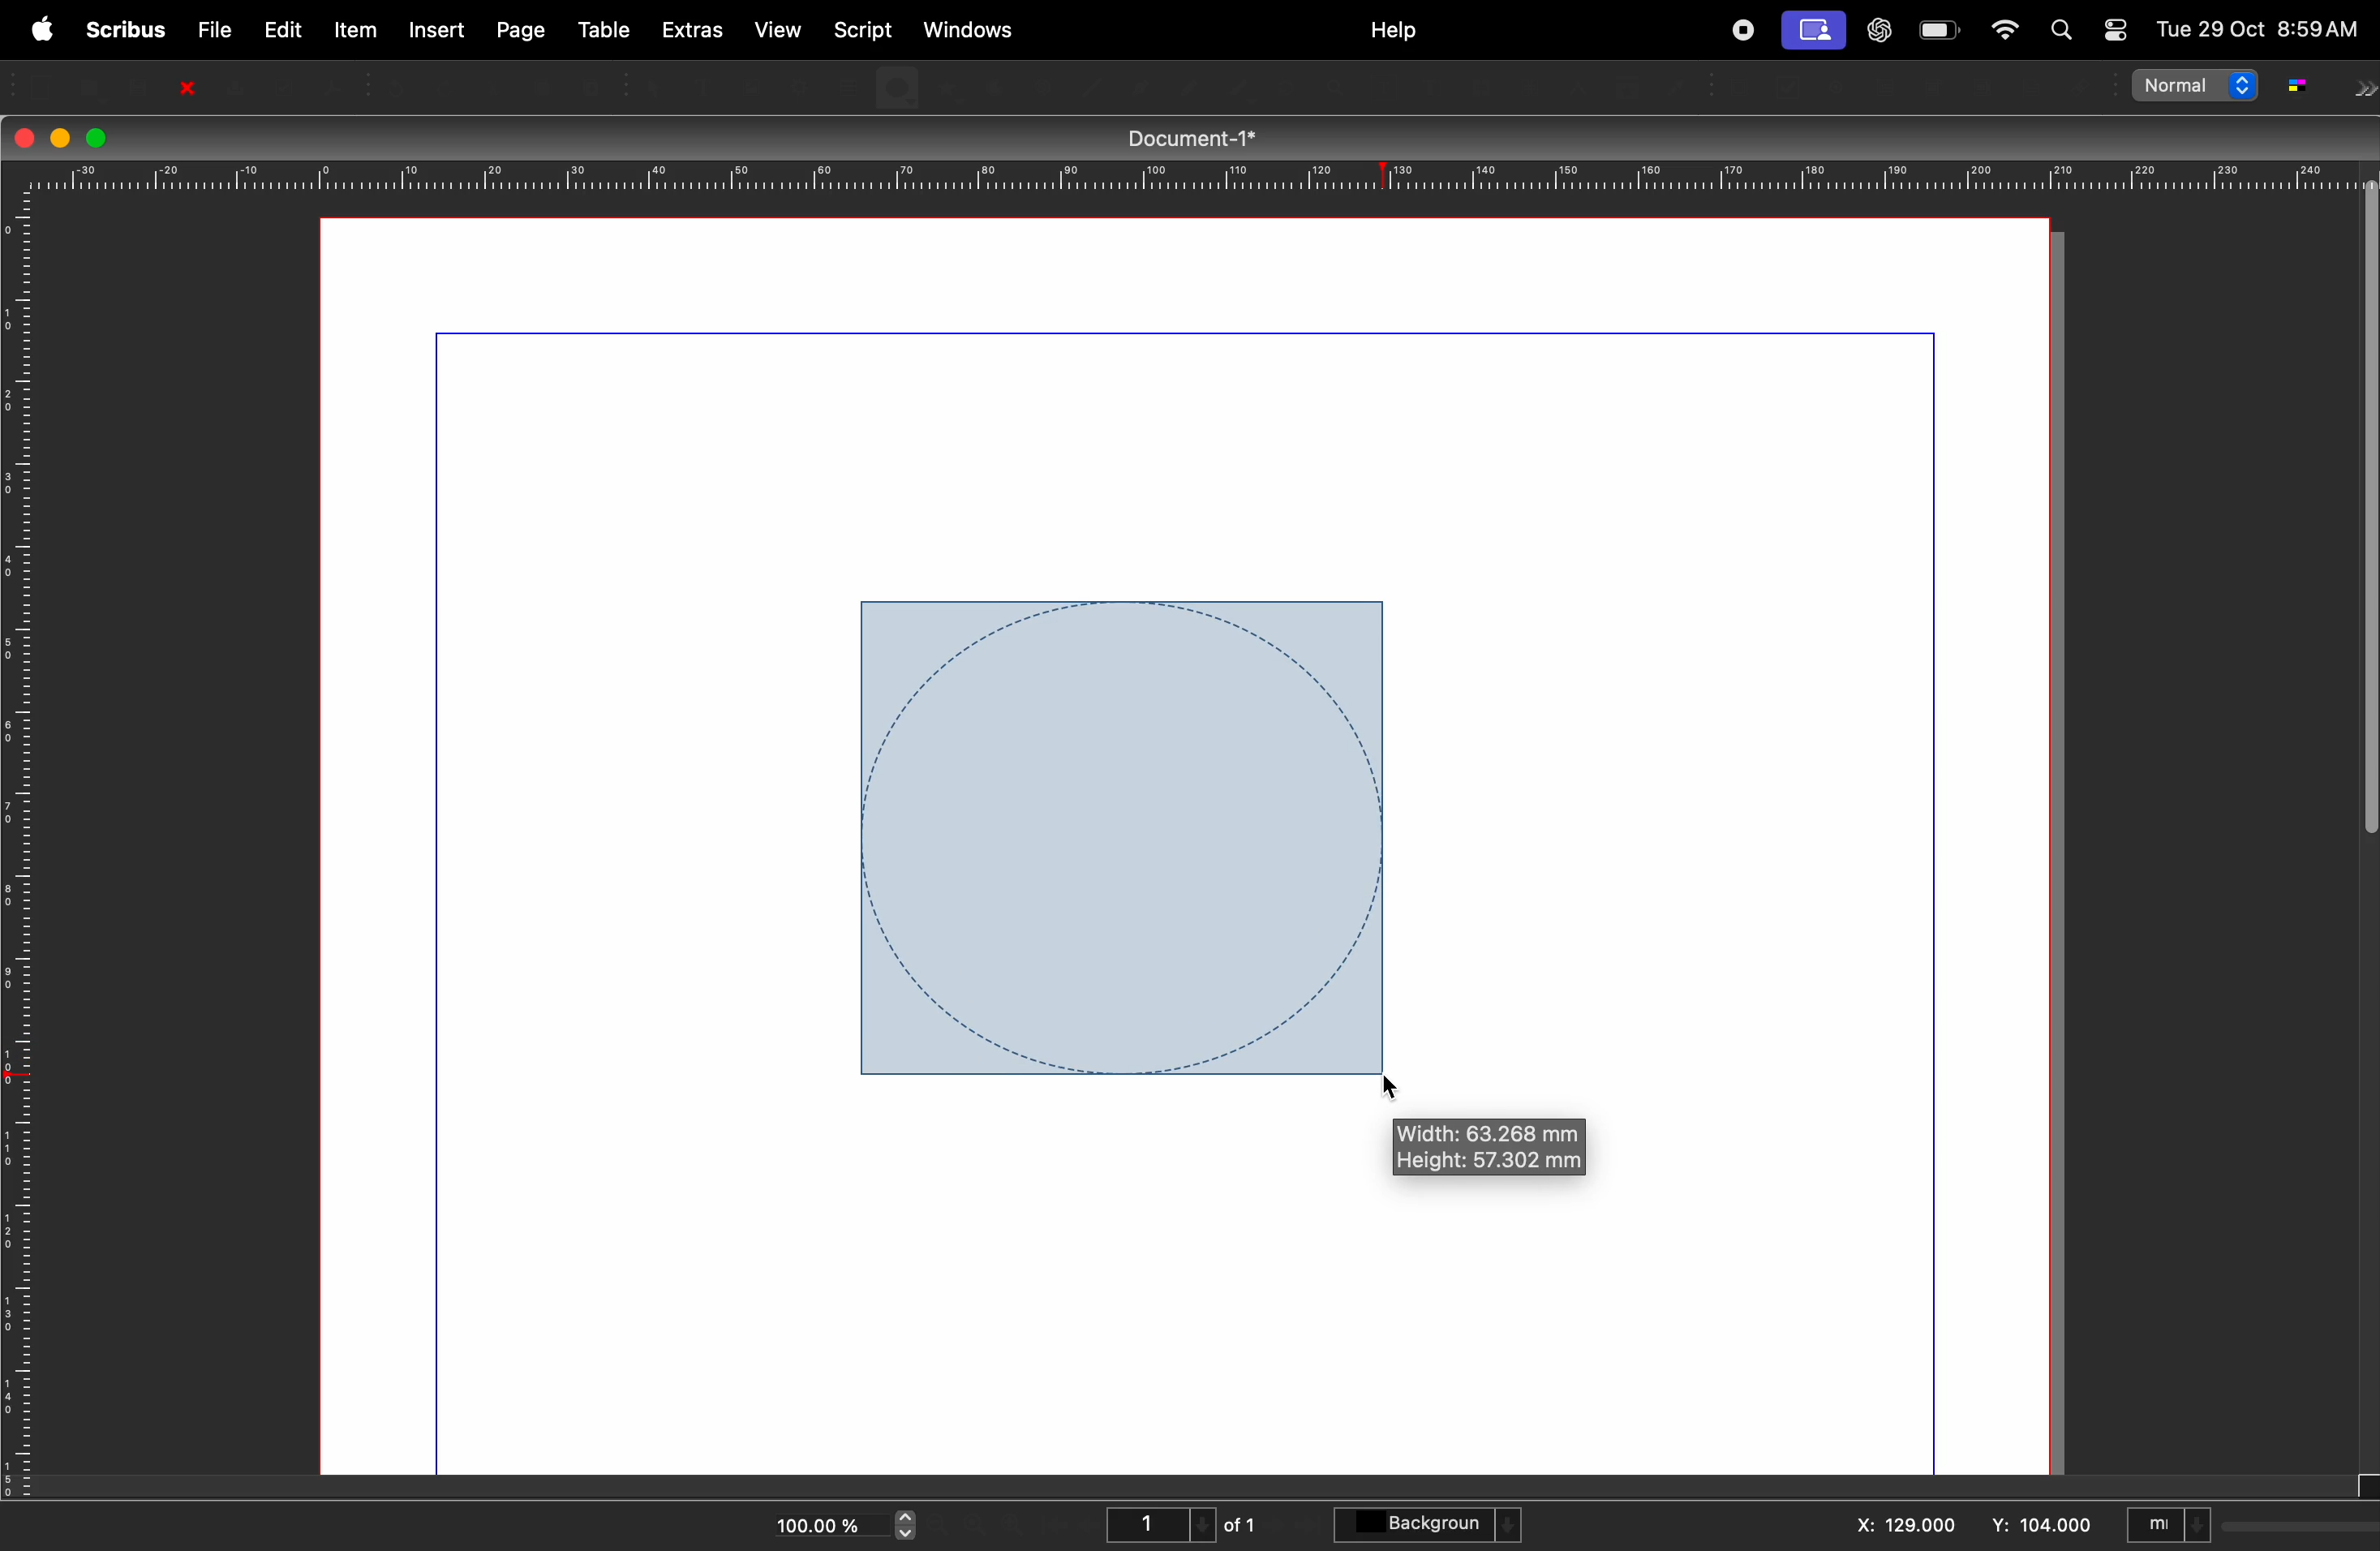 The image size is (2380, 1551). What do you see at coordinates (947, 88) in the screenshot?
I see `polygon` at bounding box center [947, 88].